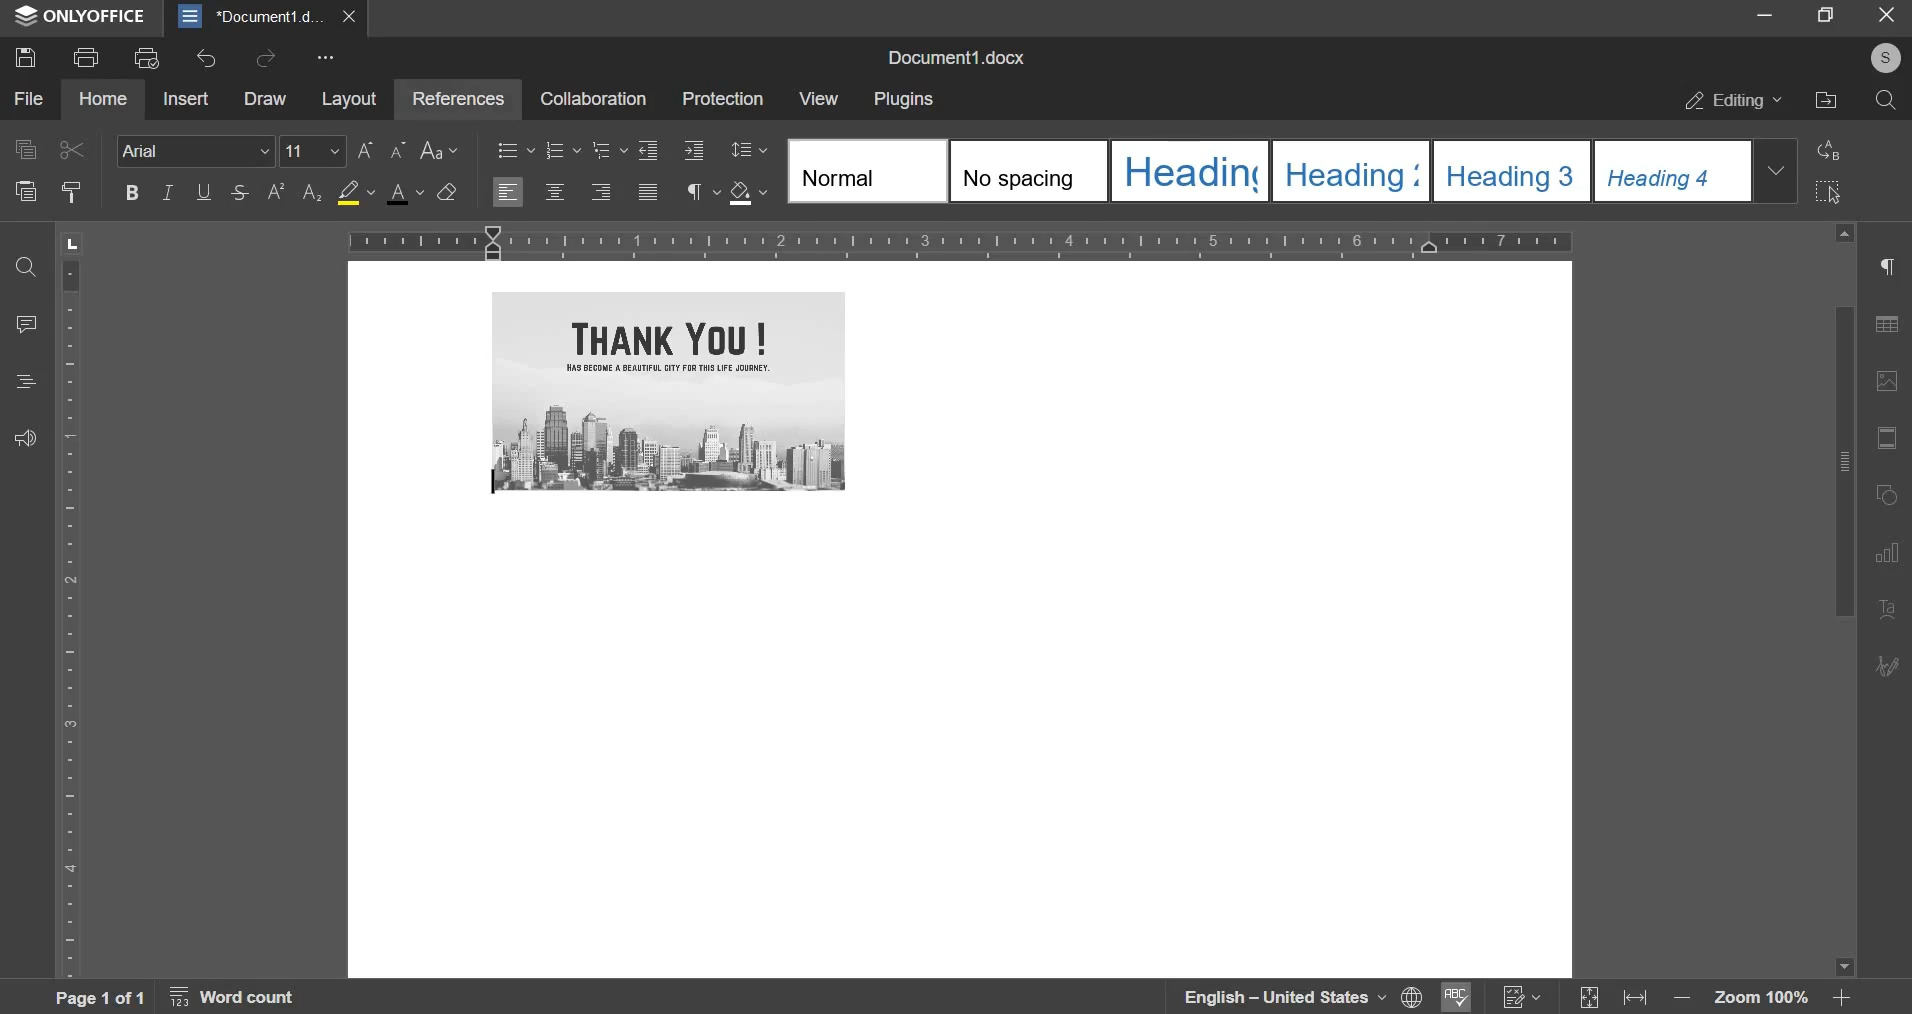  I want to click on comment, so click(28, 322).